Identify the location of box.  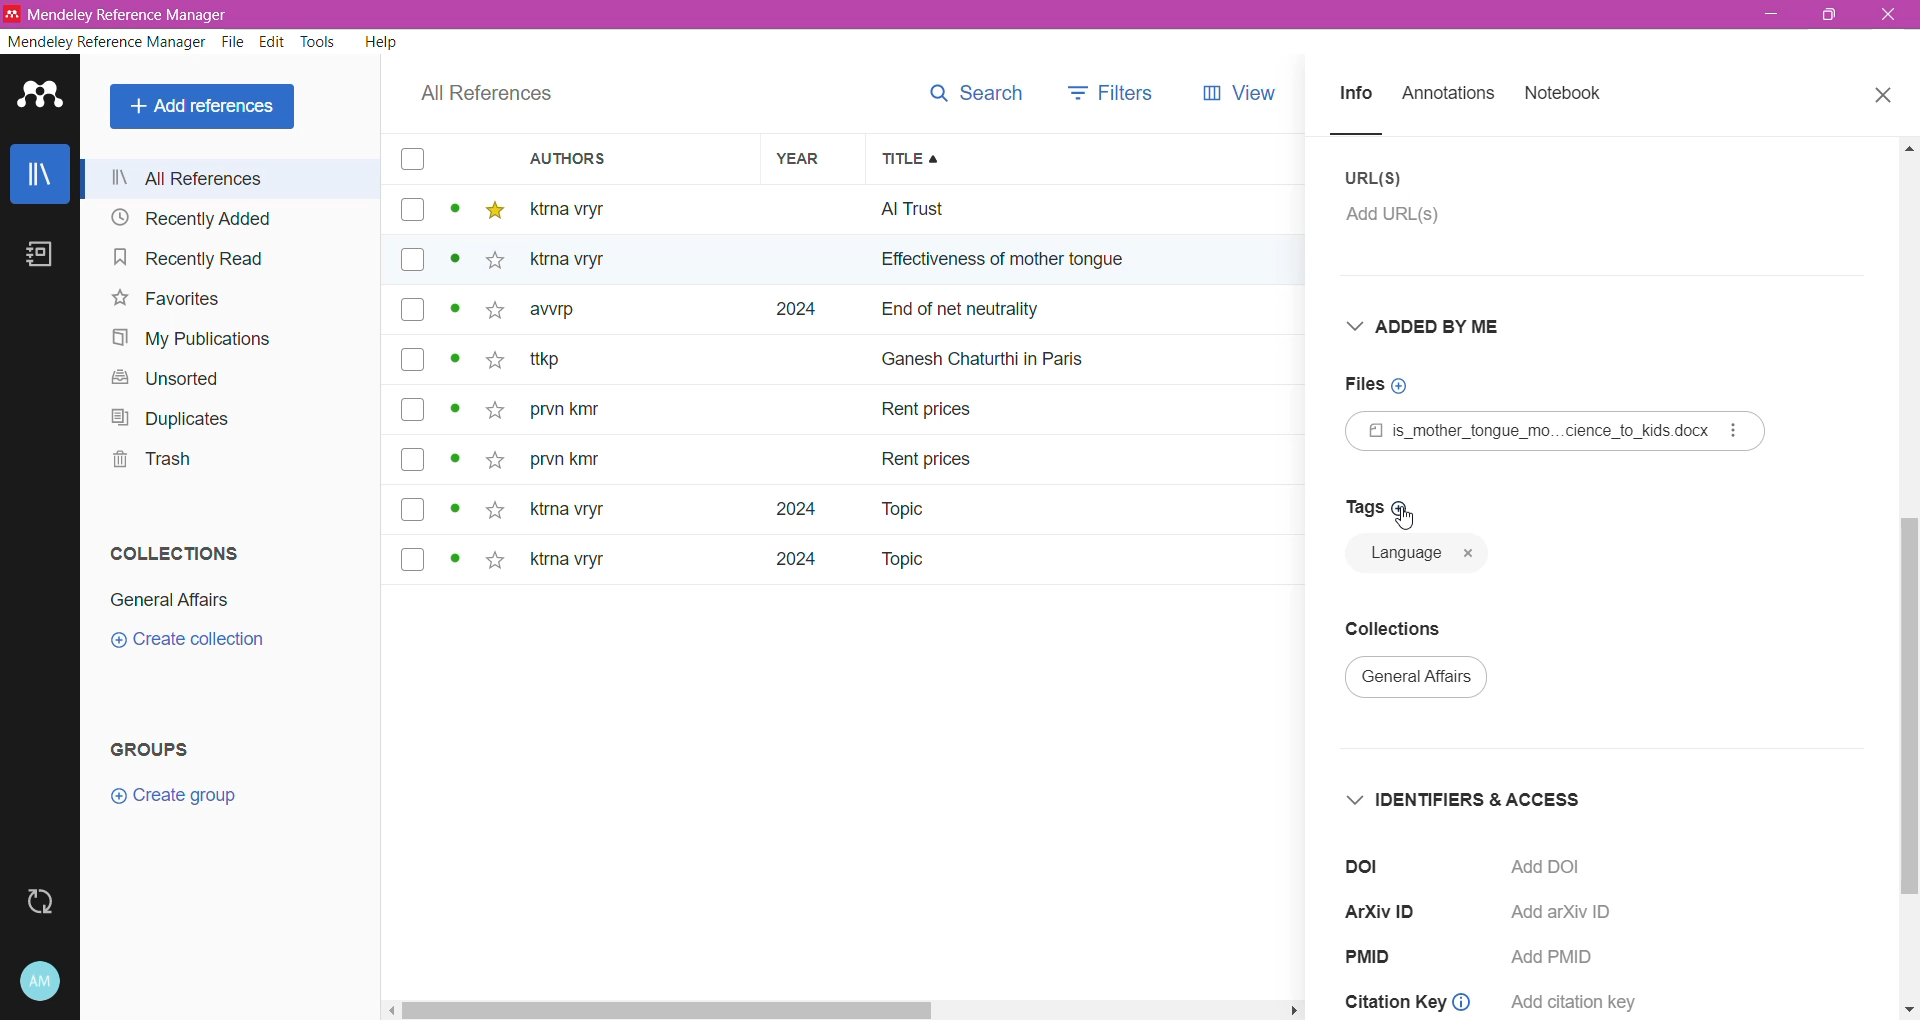
(413, 557).